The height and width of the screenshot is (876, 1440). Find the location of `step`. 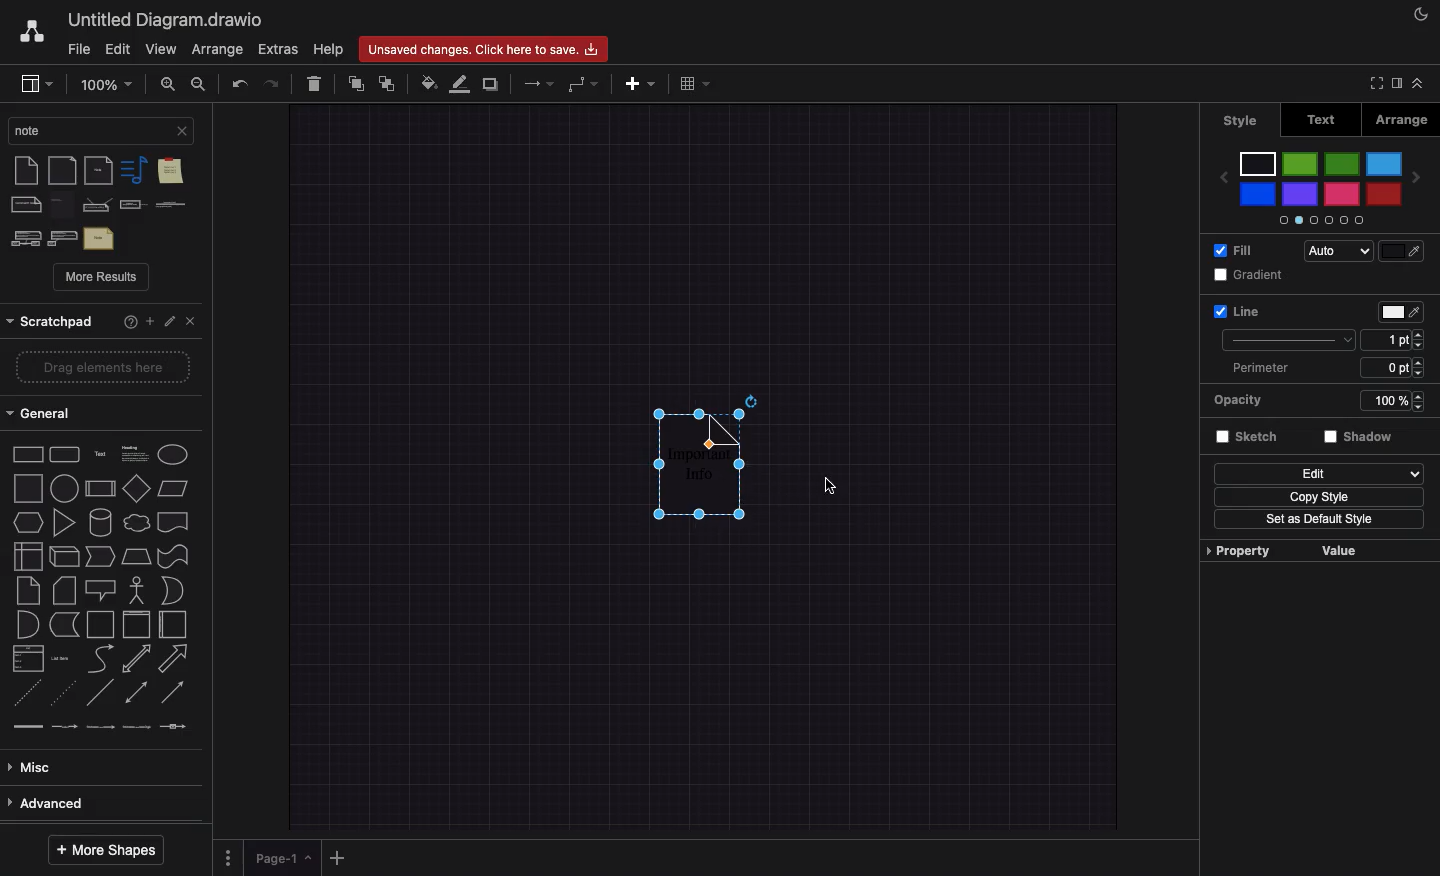

step is located at coordinates (102, 557).